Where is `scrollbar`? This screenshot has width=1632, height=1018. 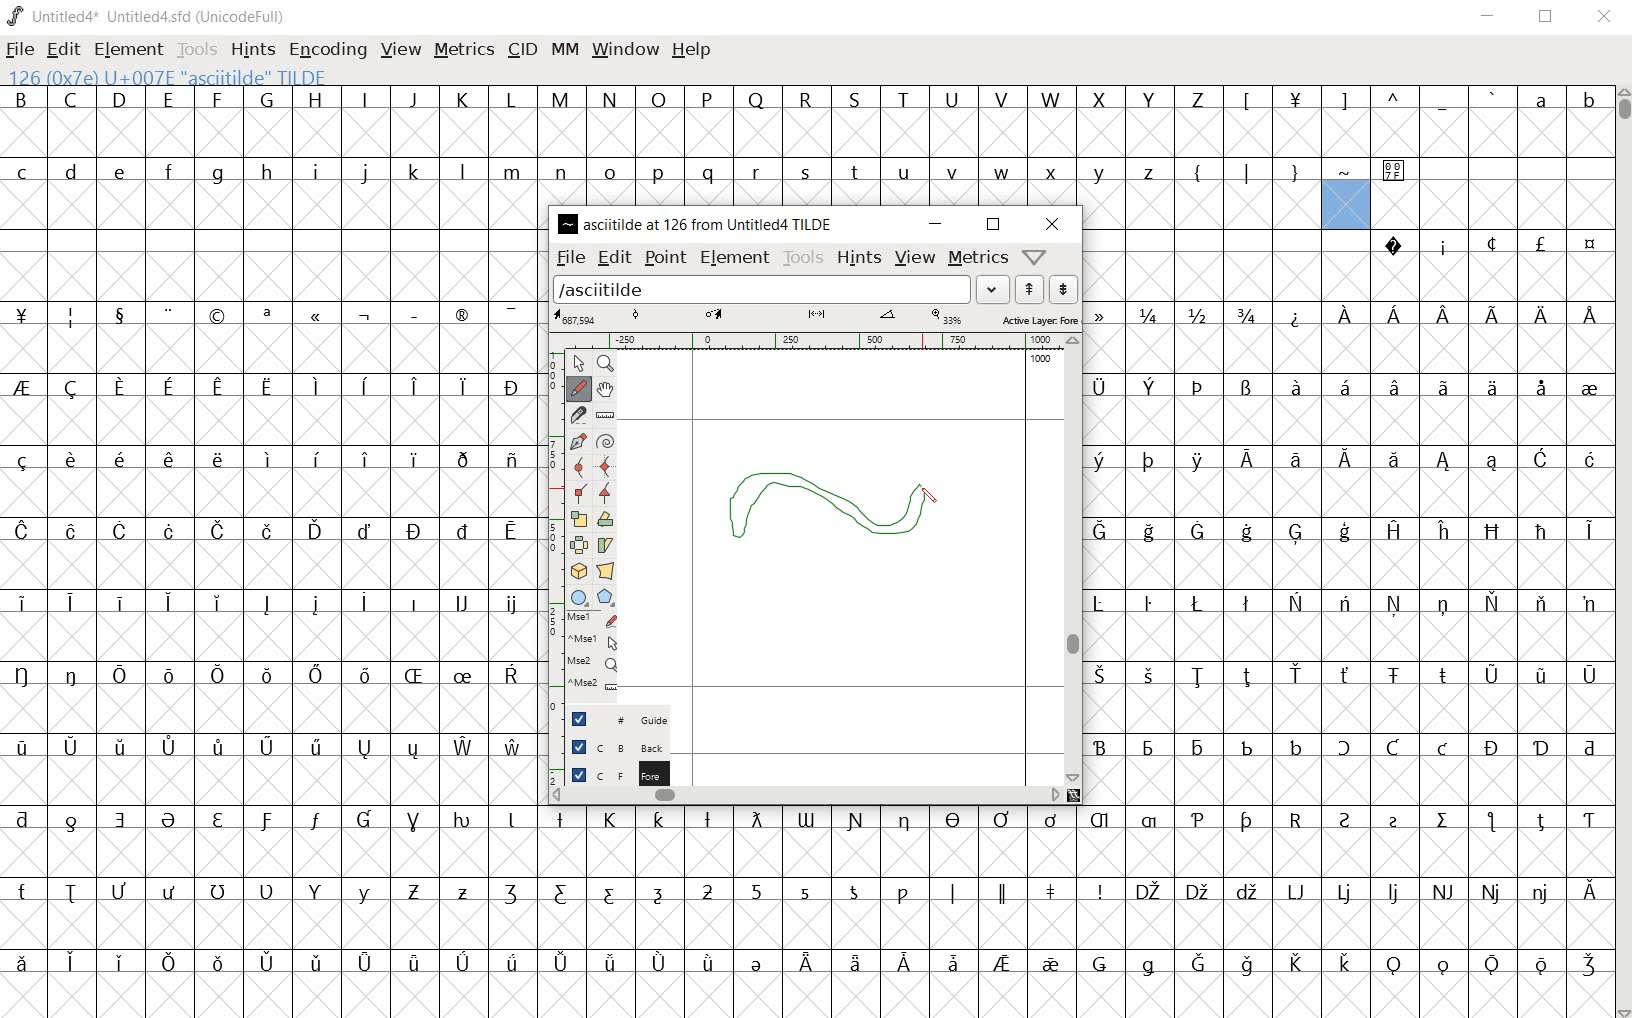 scrollbar is located at coordinates (807, 795).